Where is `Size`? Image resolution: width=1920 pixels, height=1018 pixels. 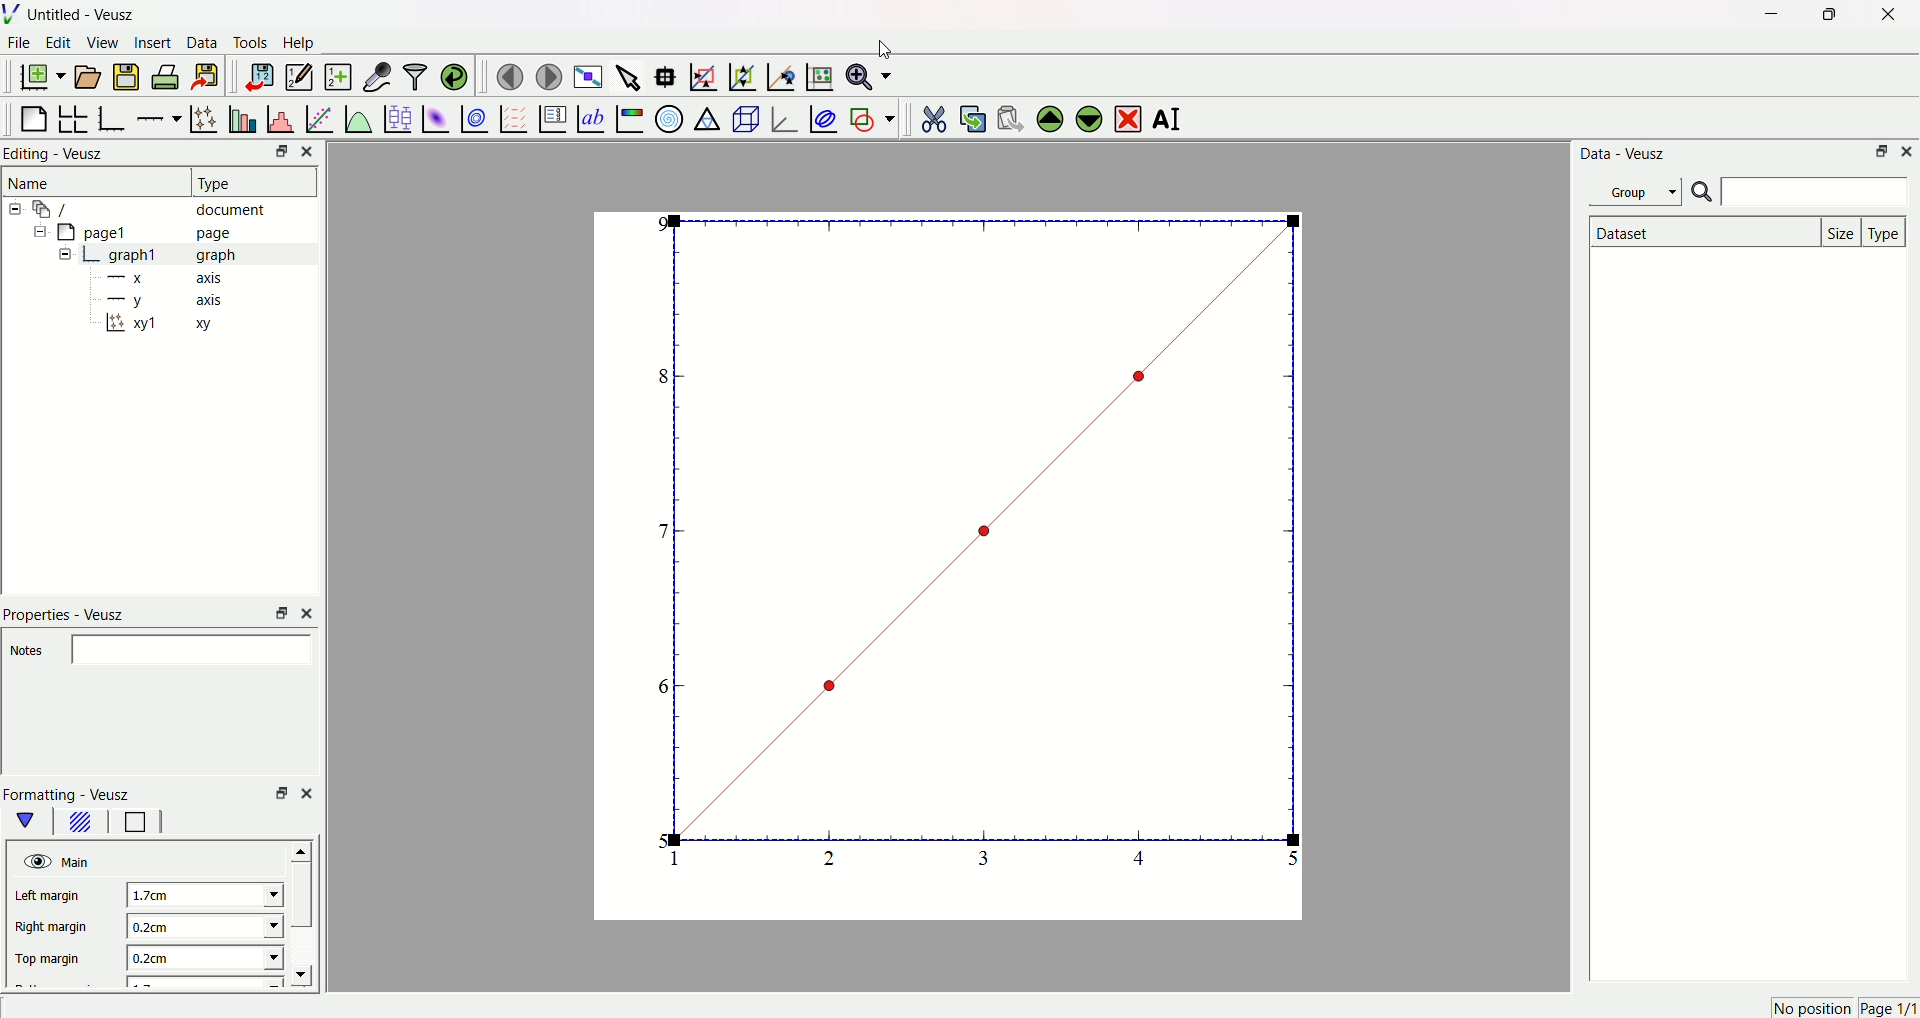 Size is located at coordinates (1843, 231).